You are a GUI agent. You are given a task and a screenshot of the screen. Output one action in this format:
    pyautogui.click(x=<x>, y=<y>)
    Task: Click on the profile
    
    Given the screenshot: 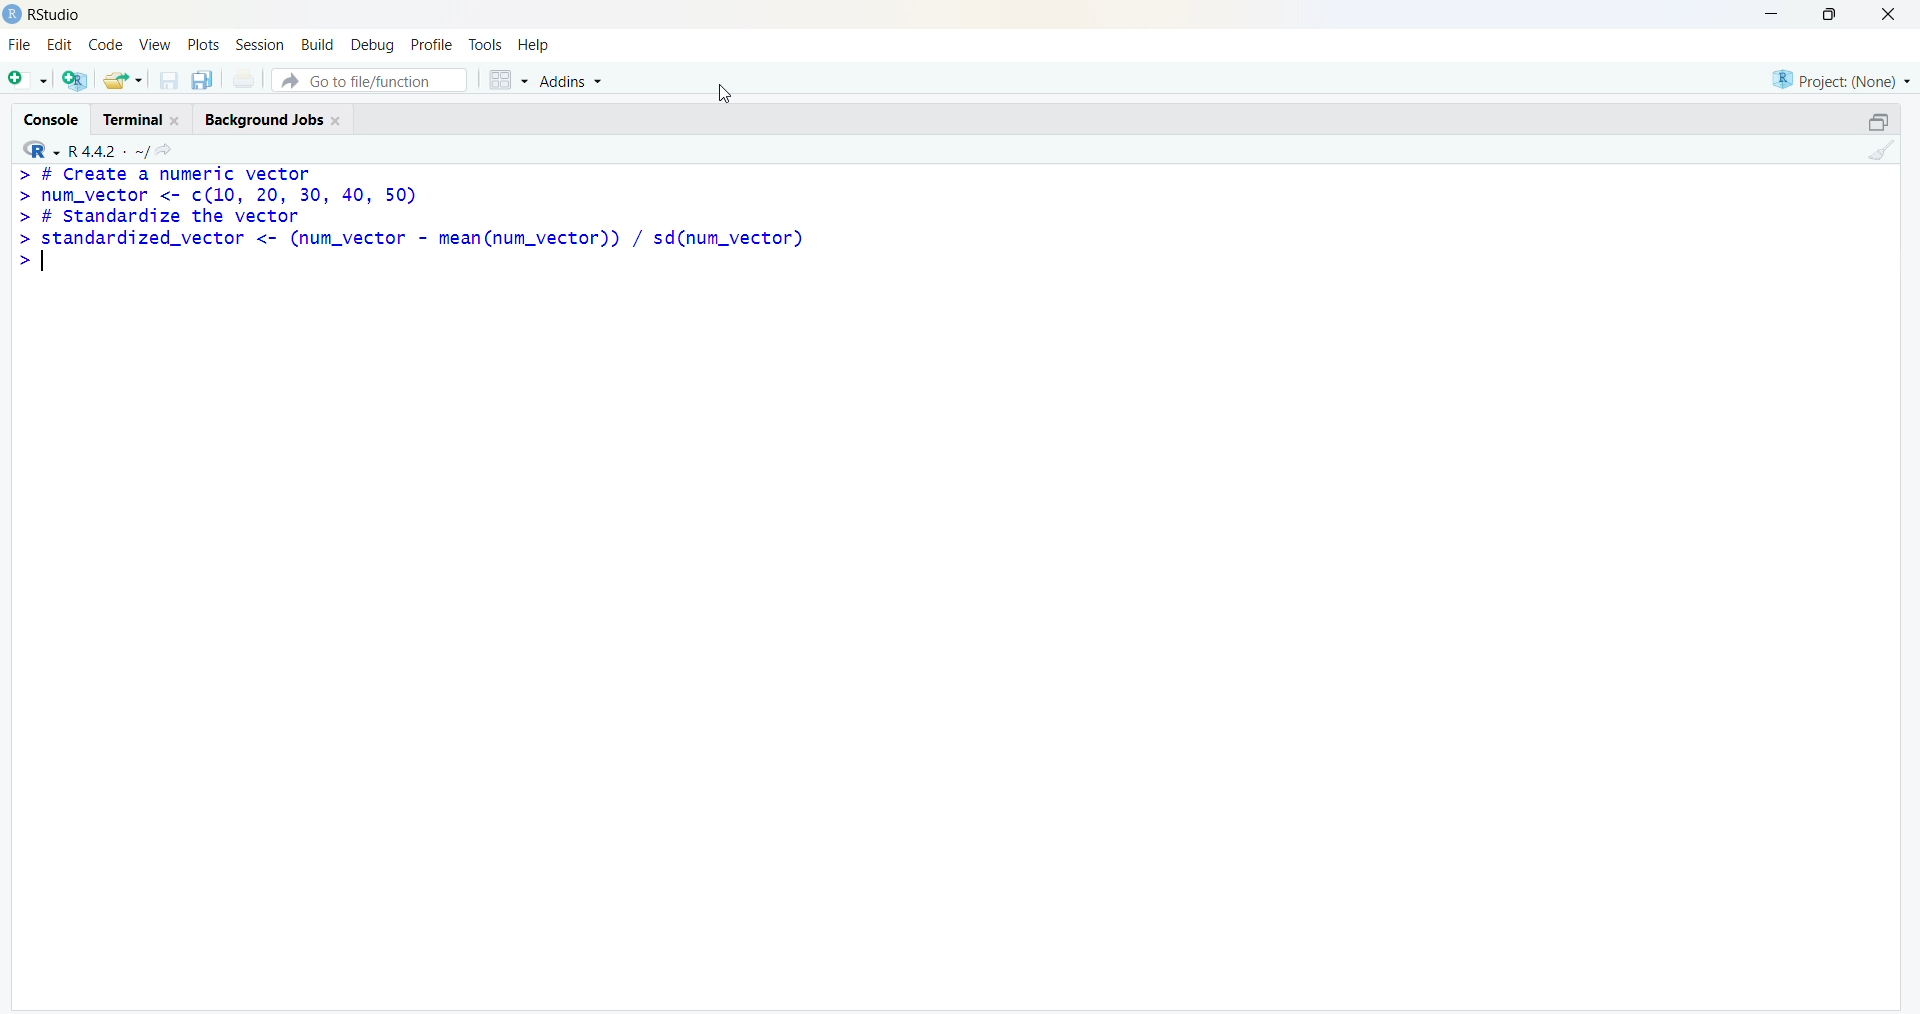 What is the action you would take?
    pyautogui.click(x=434, y=44)
    